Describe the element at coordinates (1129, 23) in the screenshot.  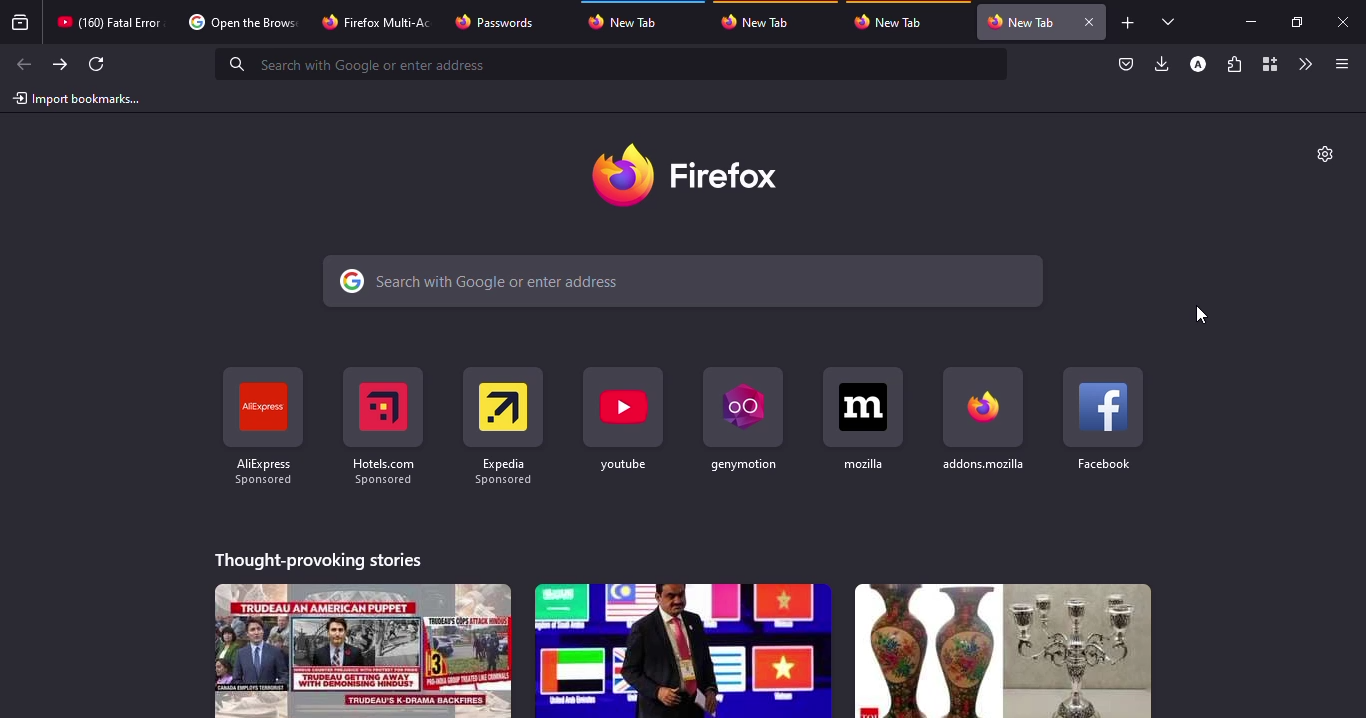
I see `add new tab` at that location.